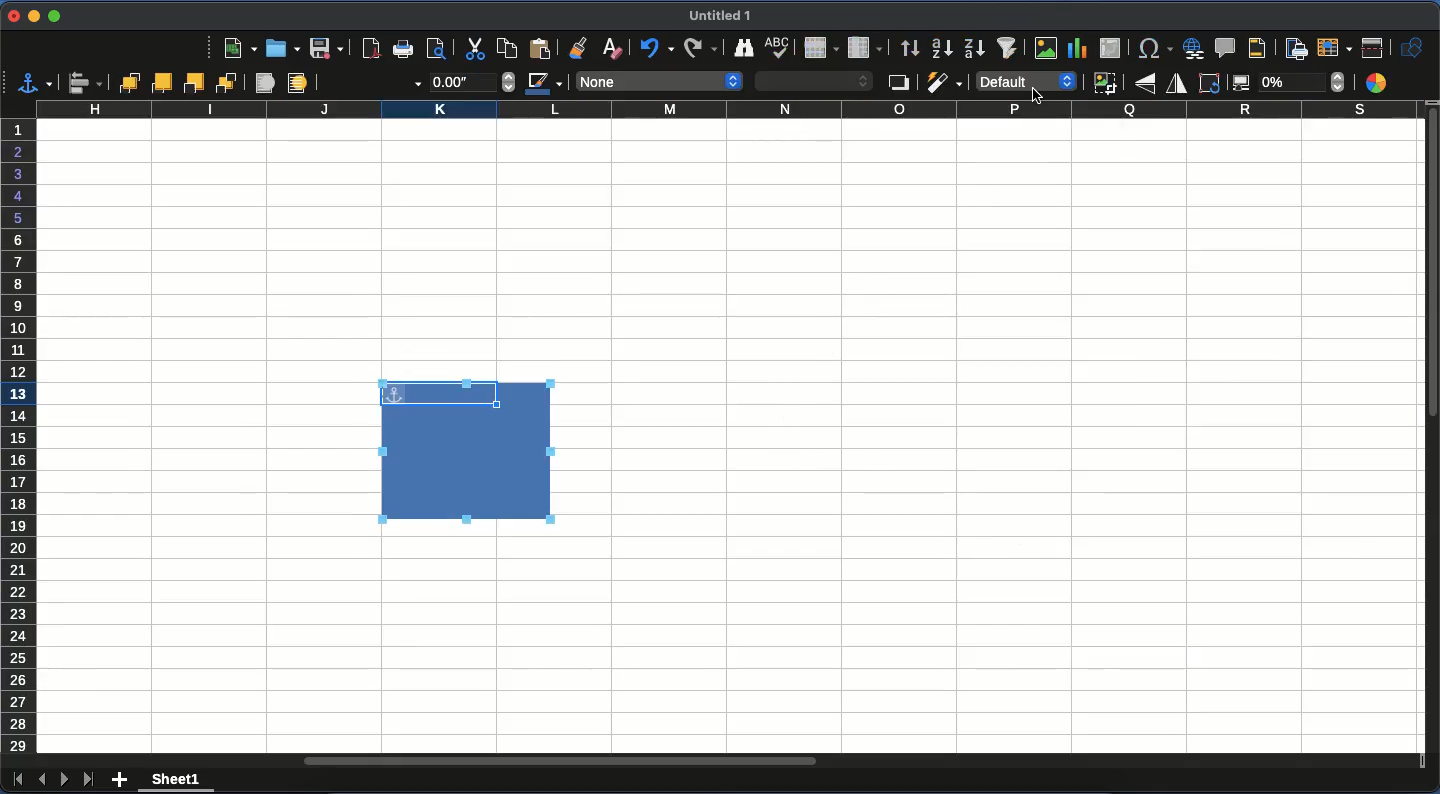  Describe the element at coordinates (1193, 48) in the screenshot. I see `hyperlink` at that location.